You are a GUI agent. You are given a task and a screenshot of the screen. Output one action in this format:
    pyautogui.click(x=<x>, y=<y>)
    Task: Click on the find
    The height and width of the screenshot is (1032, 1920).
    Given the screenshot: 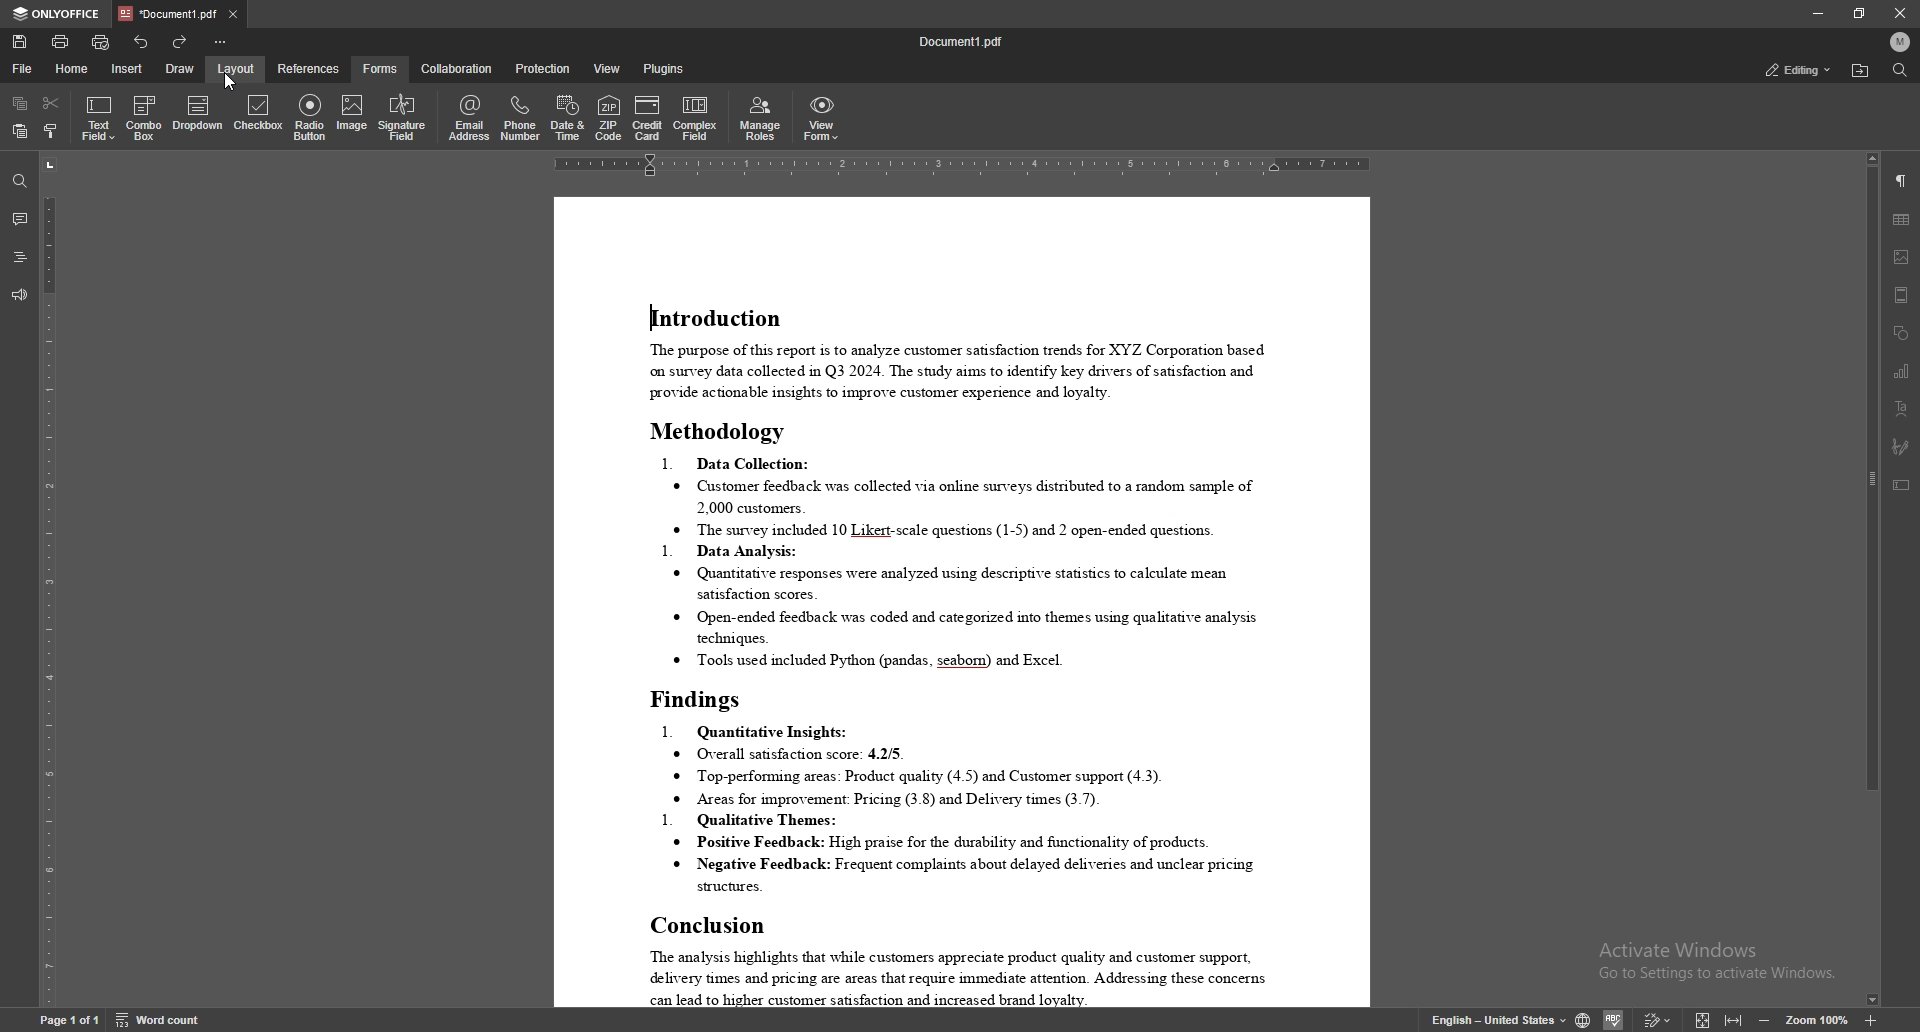 What is the action you would take?
    pyautogui.click(x=1899, y=70)
    